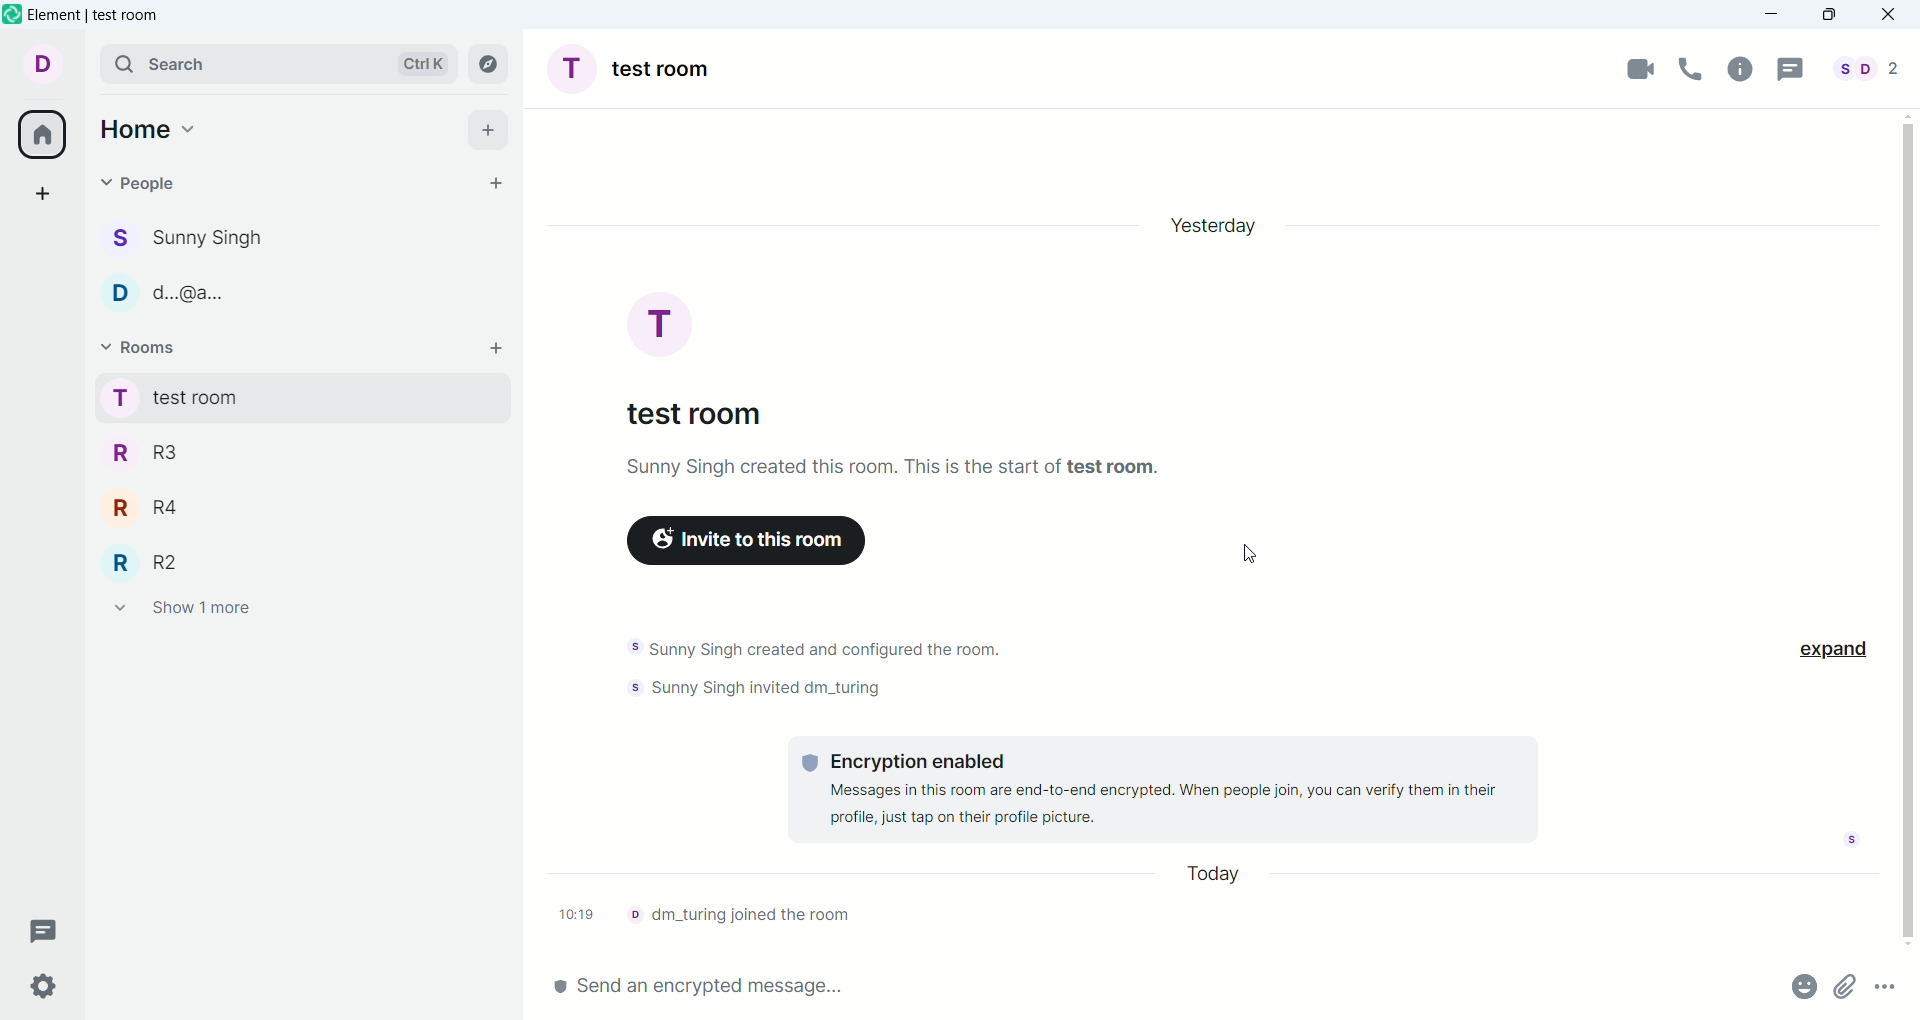 The image size is (1920, 1020). Describe the element at coordinates (293, 238) in the screenshot. I see `sunny singh` at that location.